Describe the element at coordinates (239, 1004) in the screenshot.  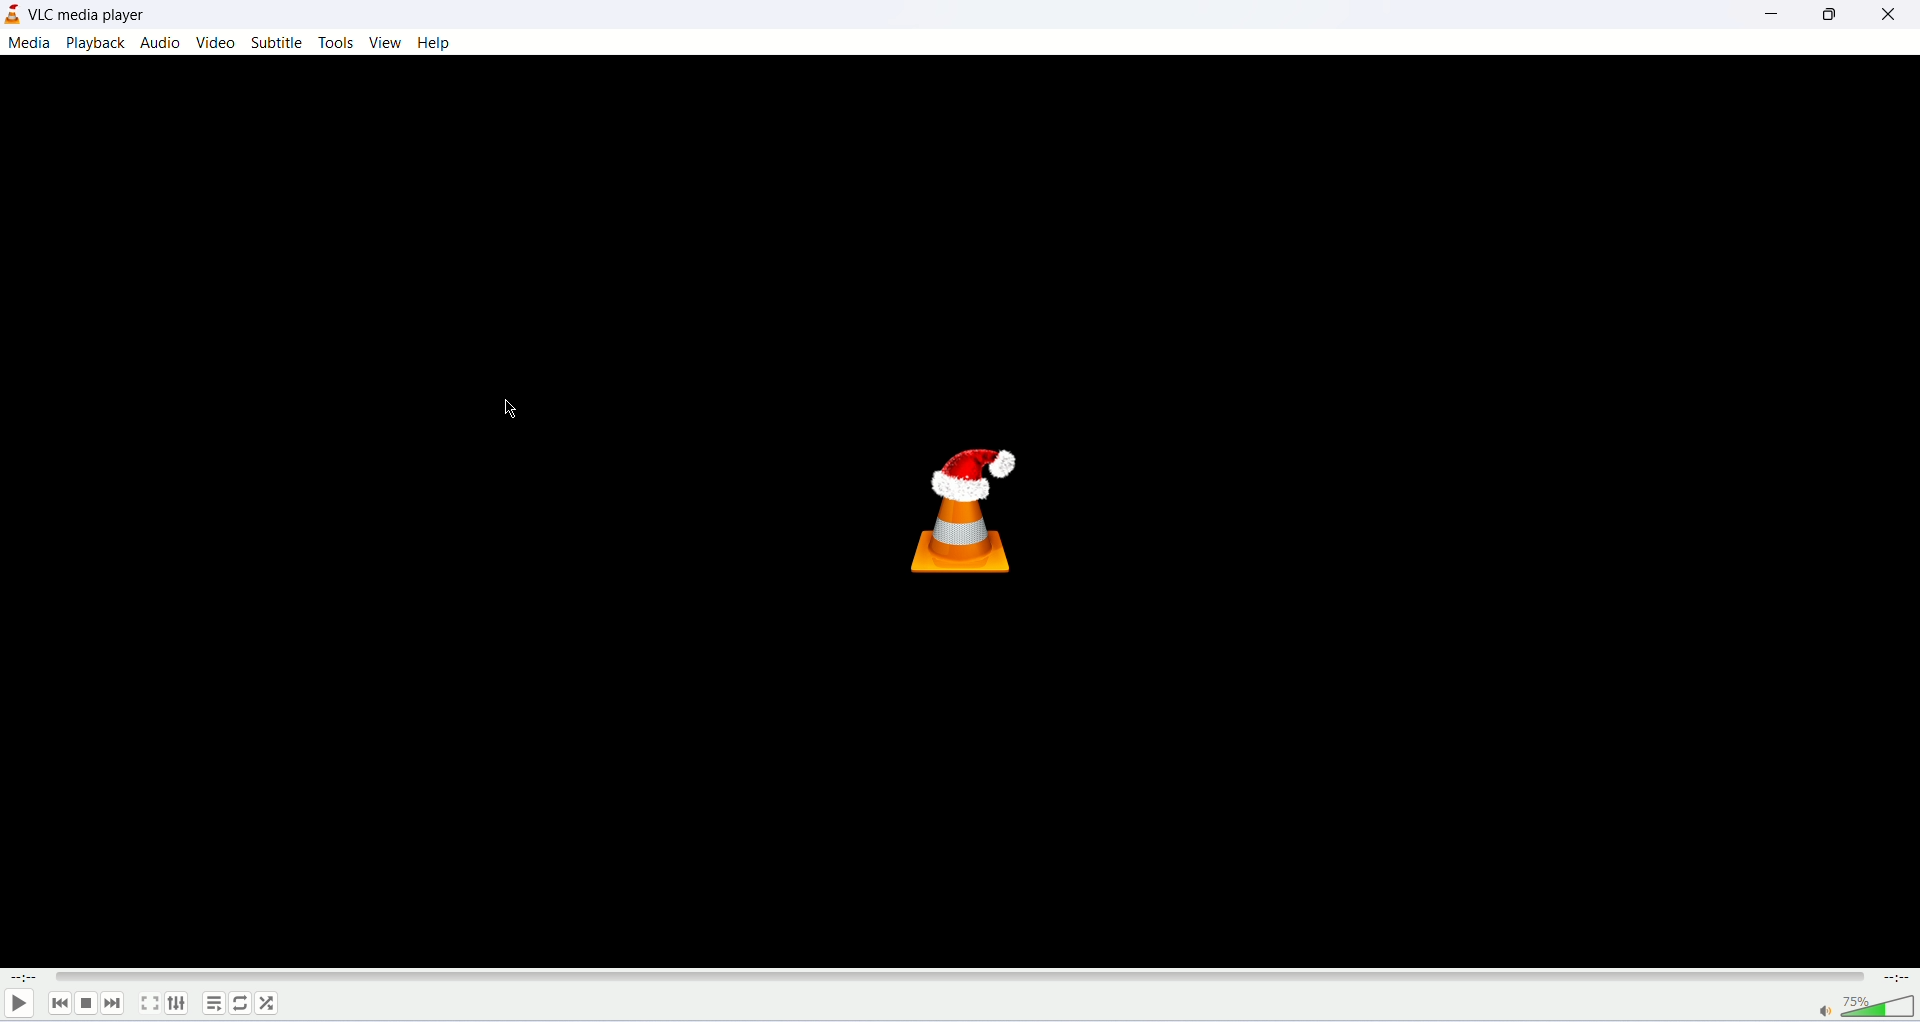
I see `toggle loop` at that location.